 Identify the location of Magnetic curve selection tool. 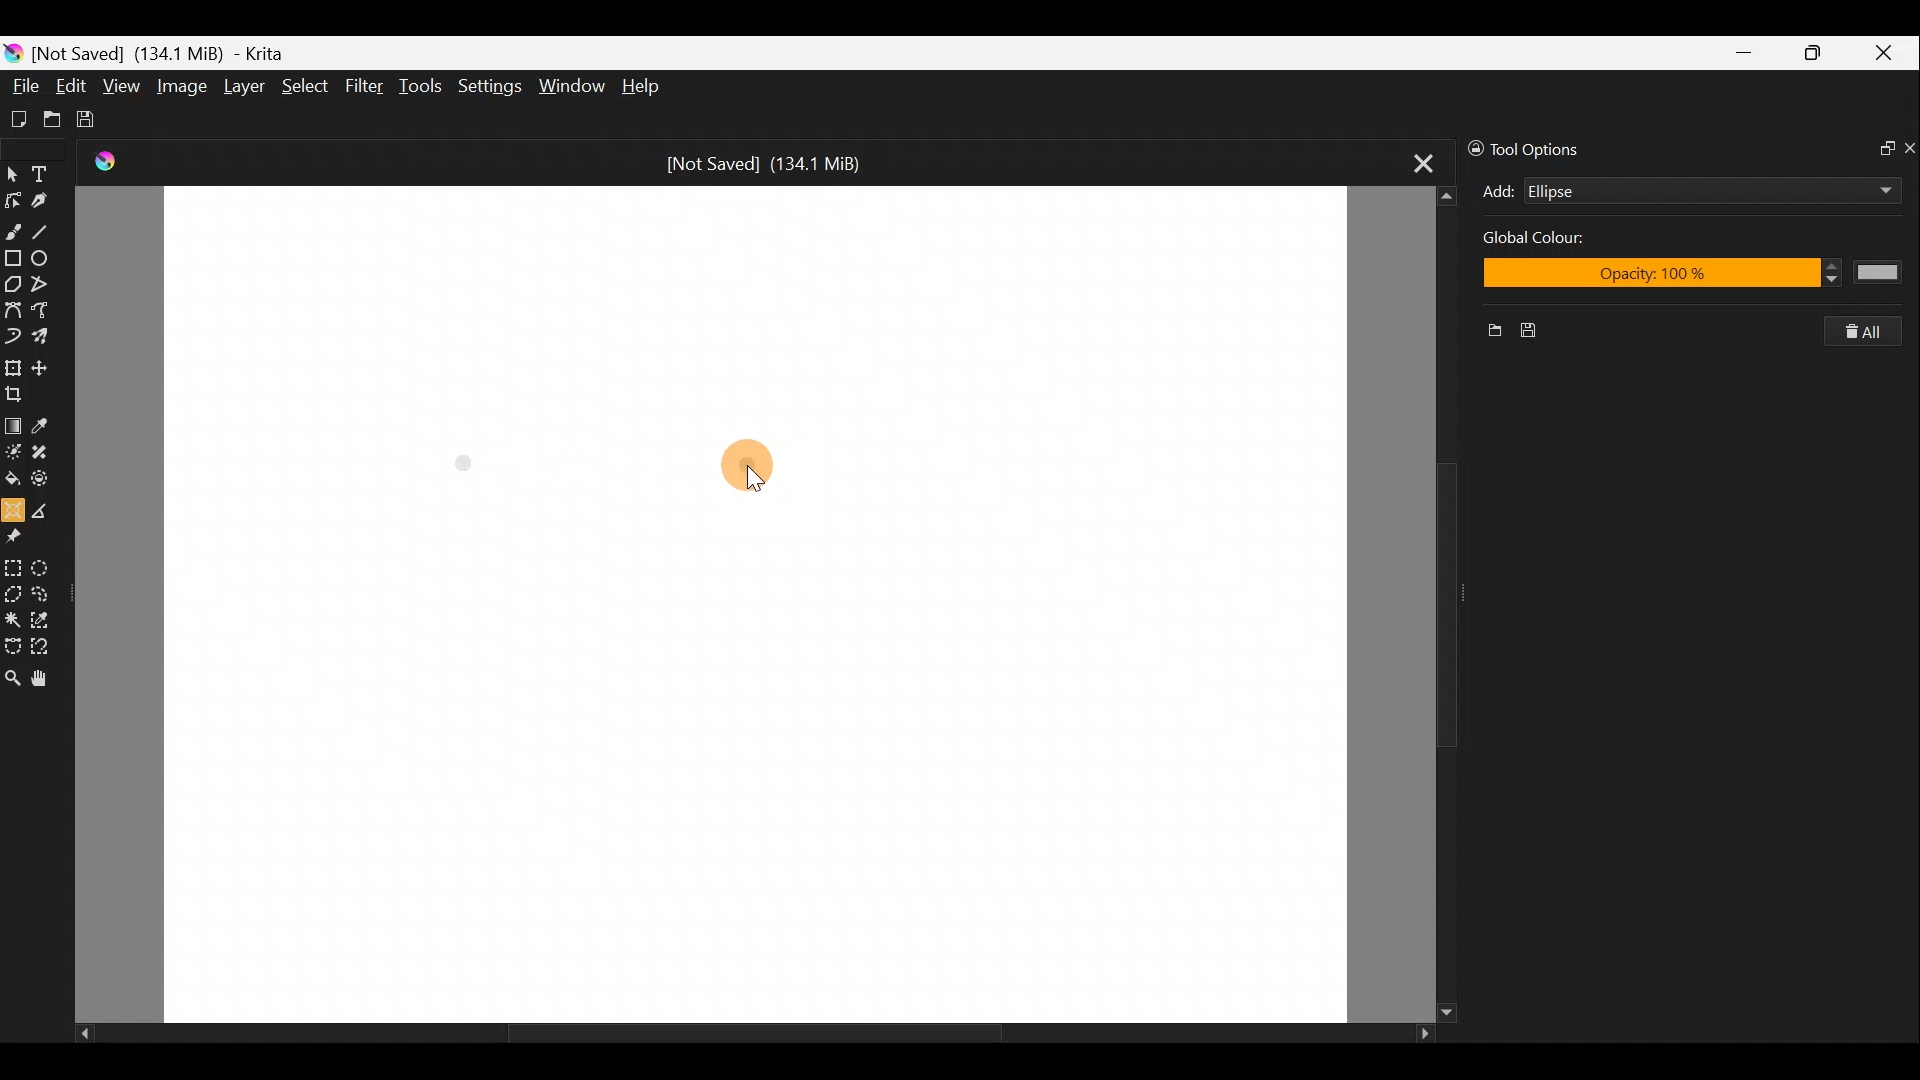
(48, 644).